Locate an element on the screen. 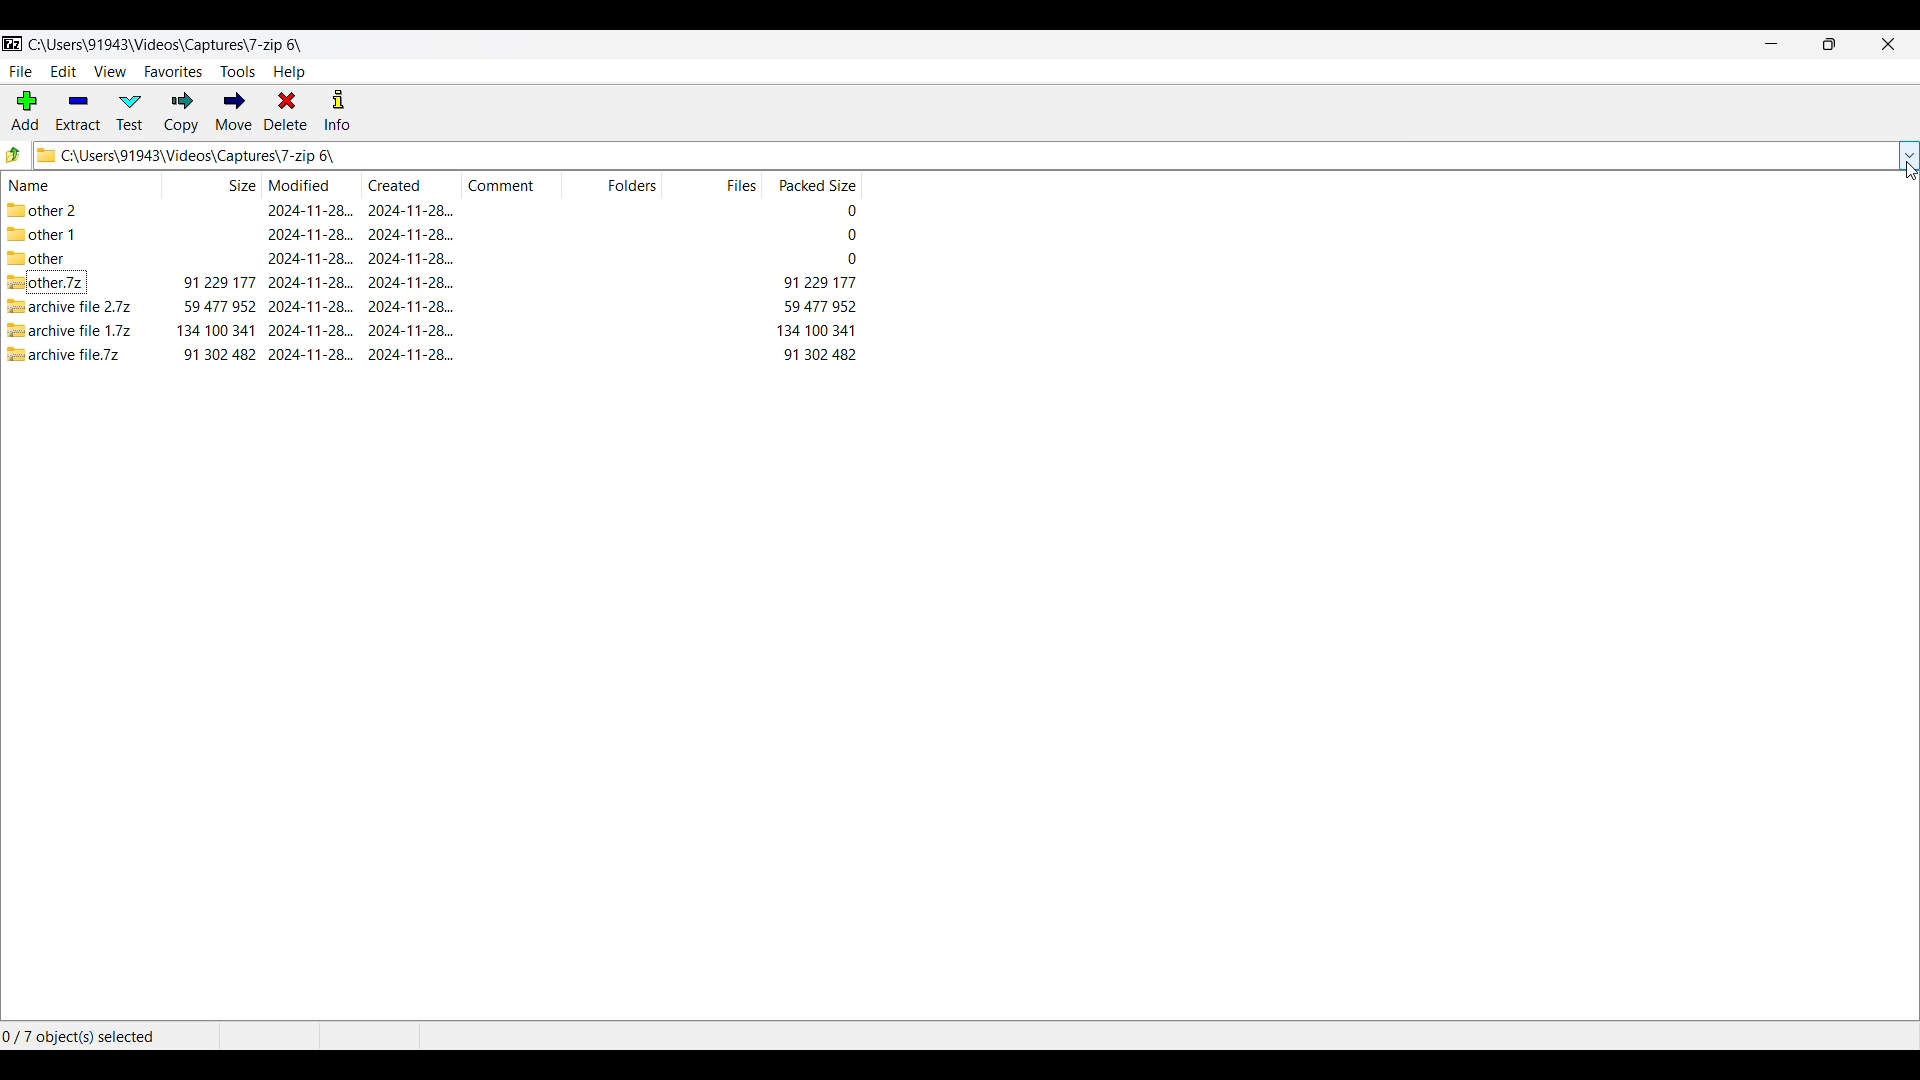 This screenshot has height=1080, width=1920. packed size is located at coordinates (819, 353).